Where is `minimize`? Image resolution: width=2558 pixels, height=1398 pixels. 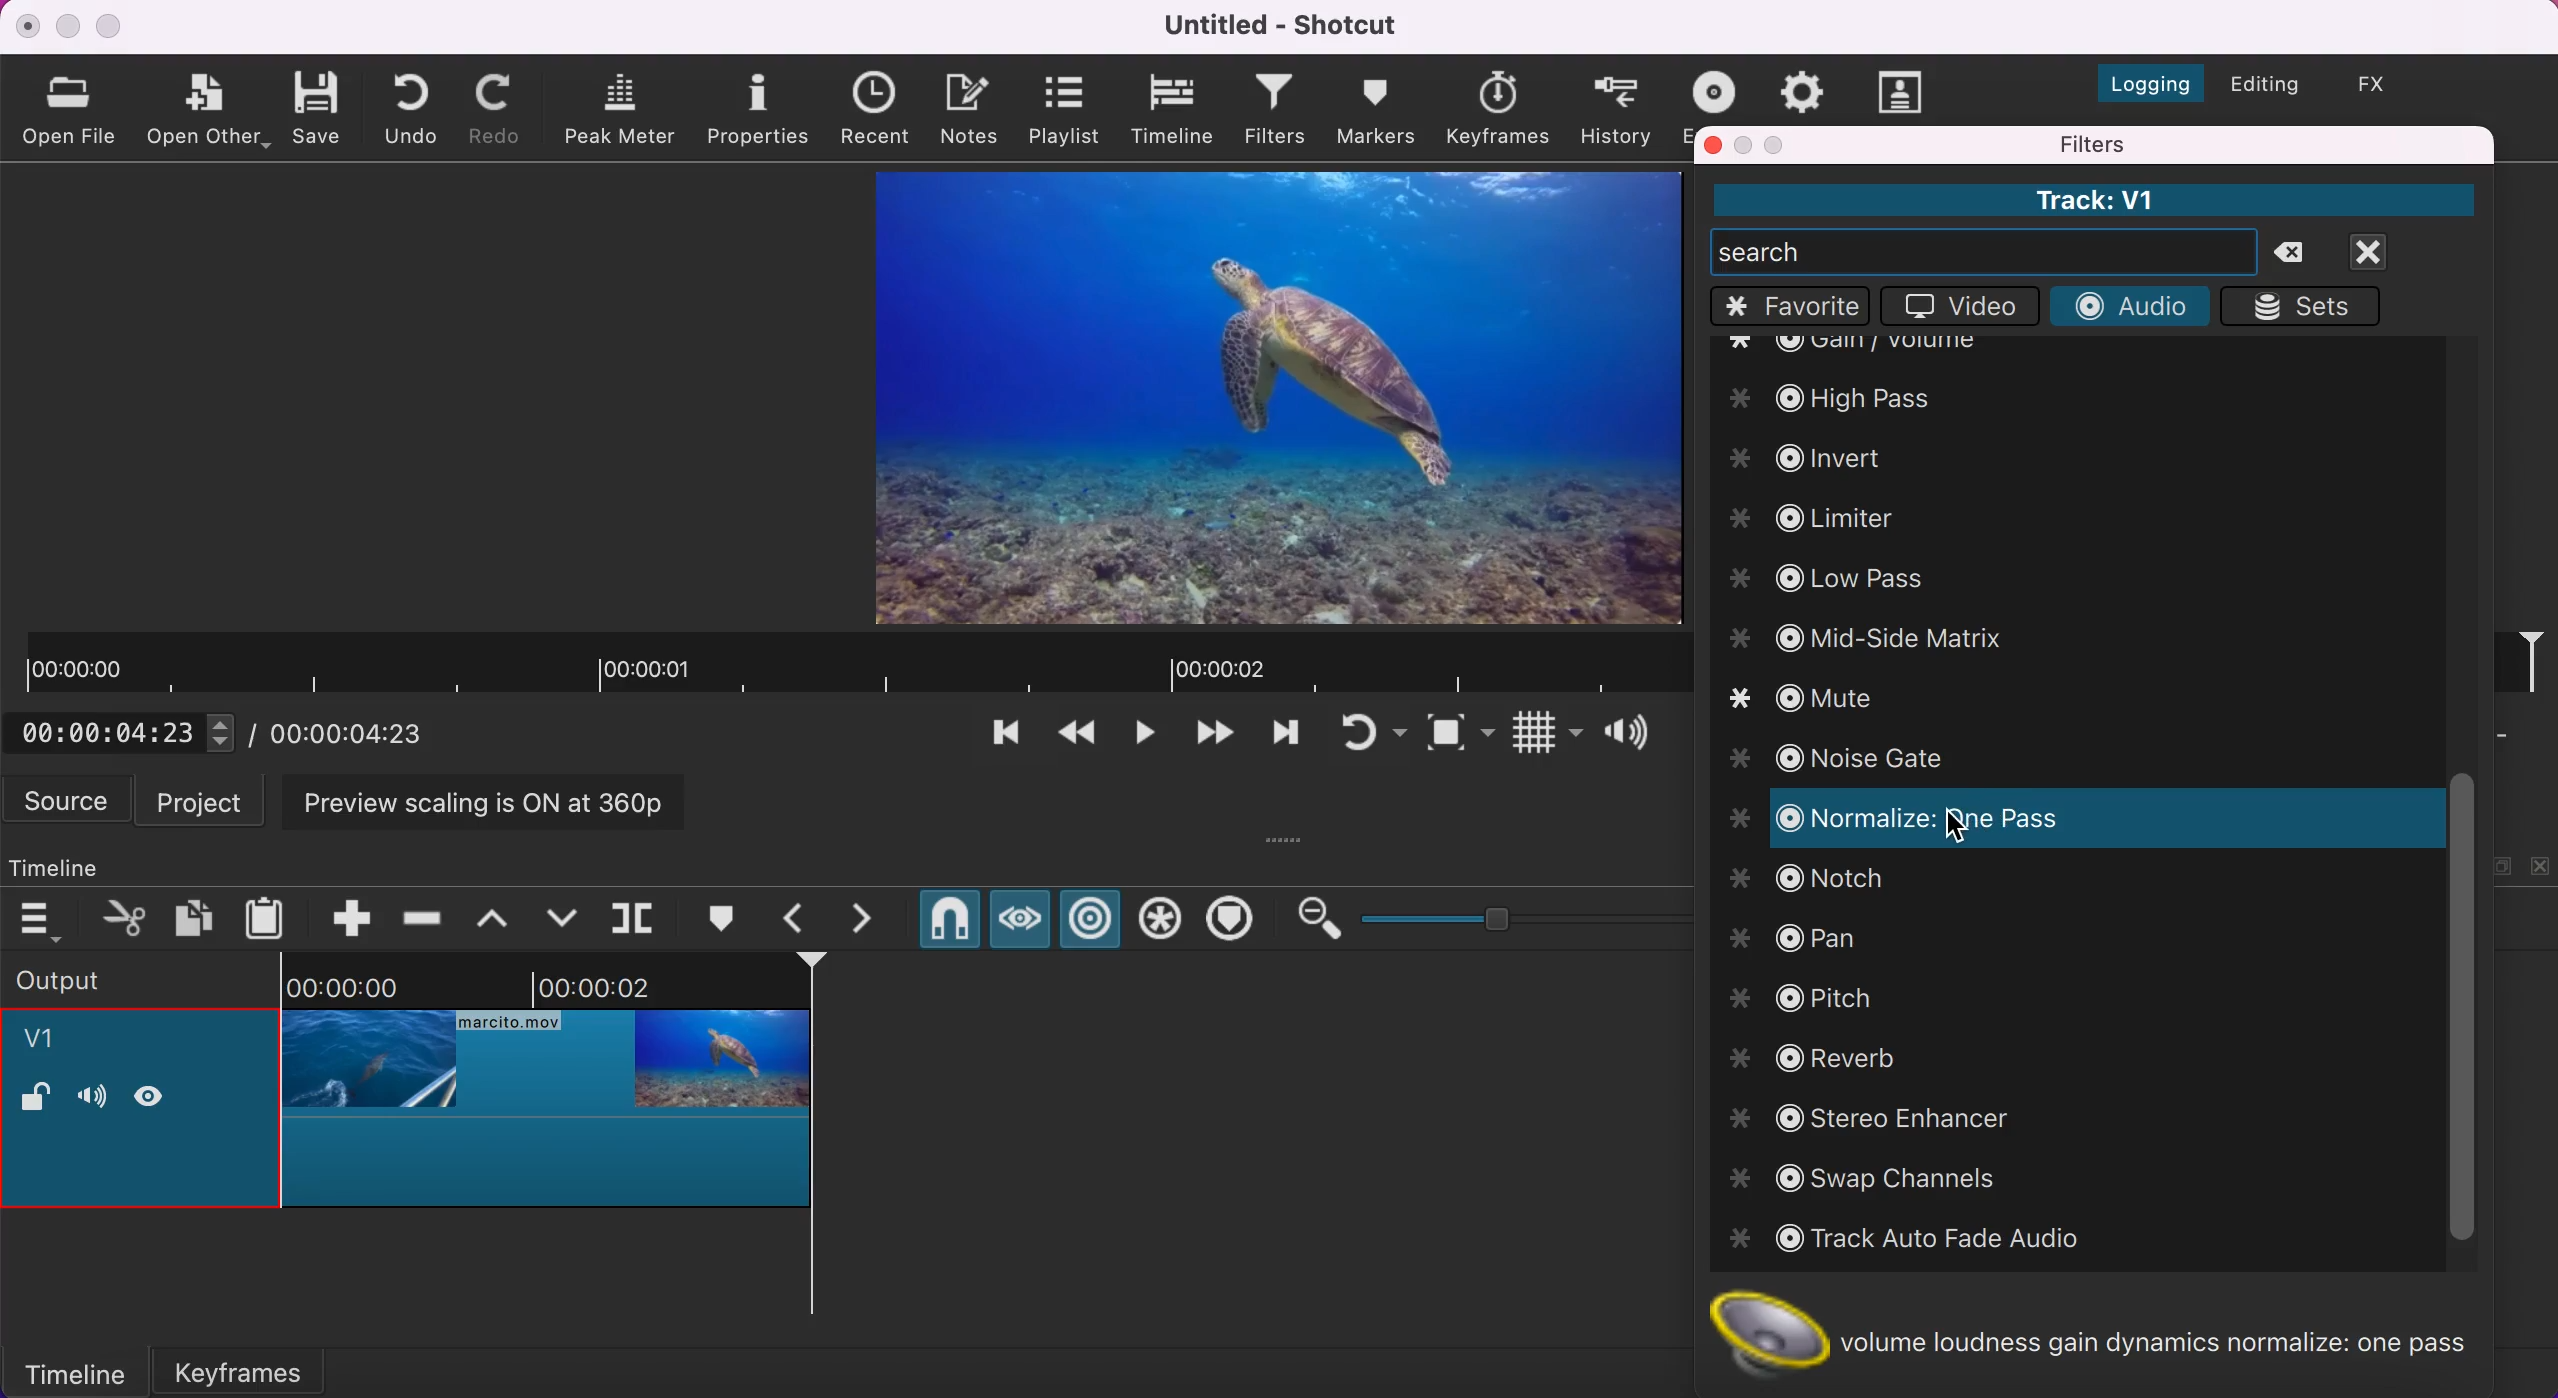
minimize is located at coordinates (1746, 145).